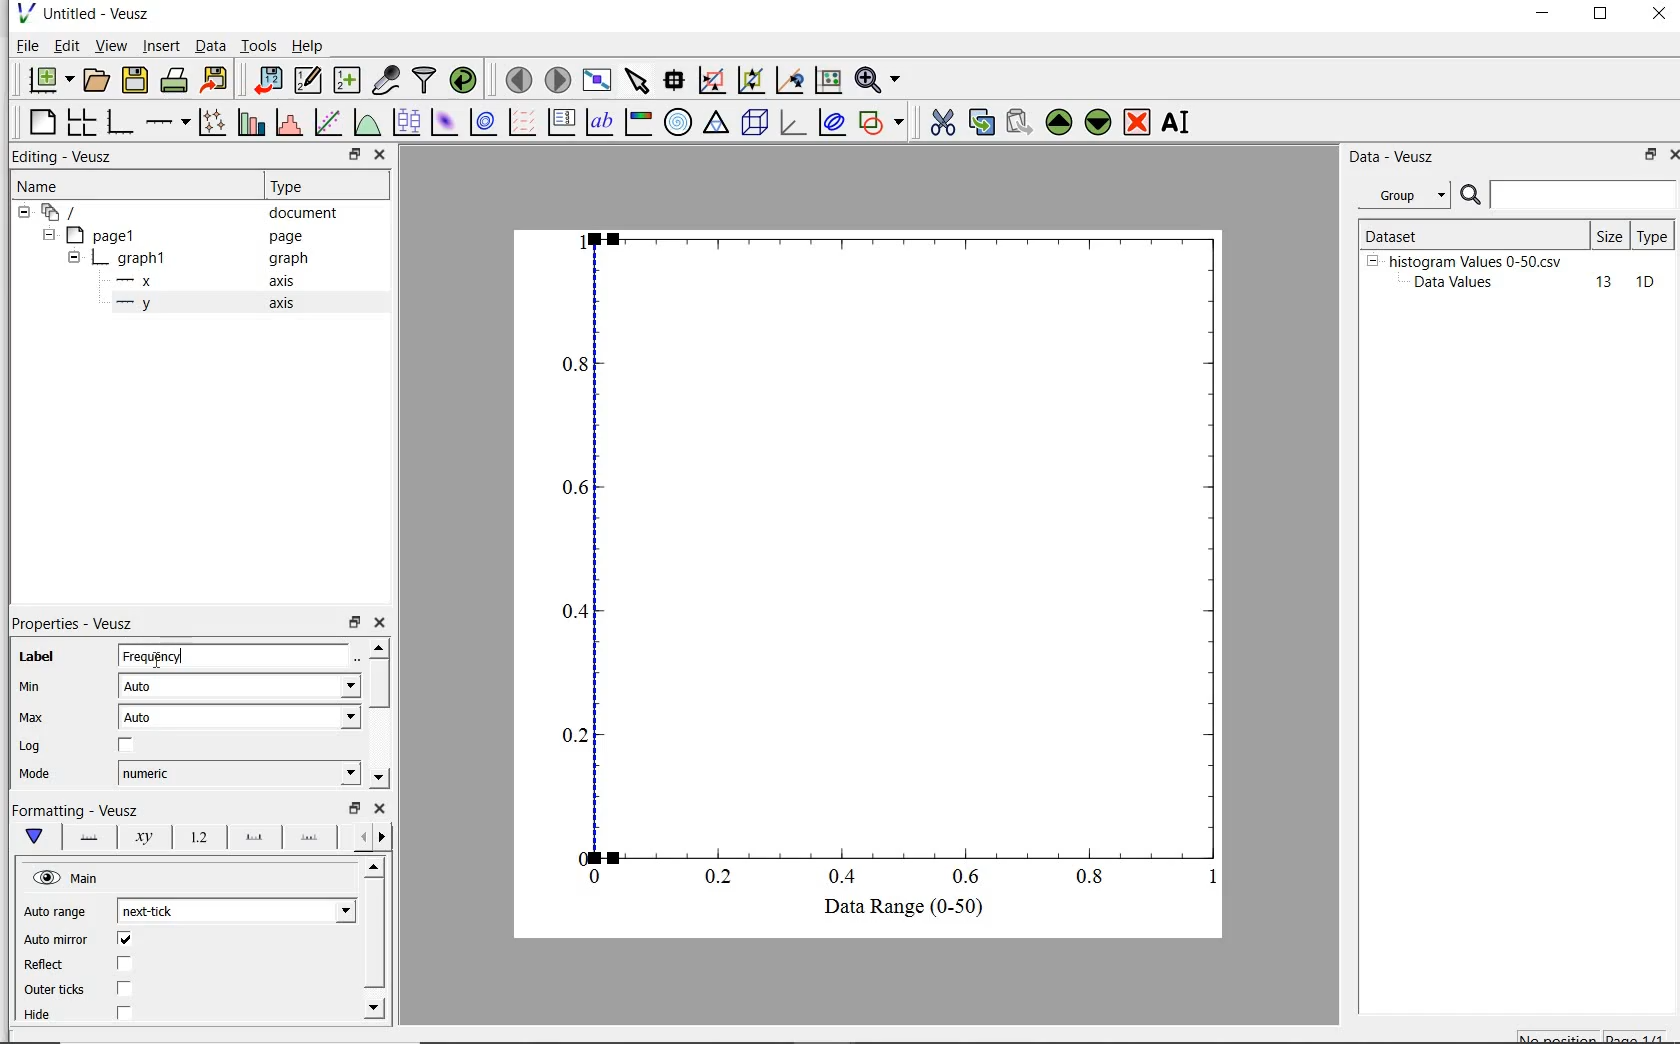 Image resolution: width=1680 pixels, height=1044 pixels. What do you see at coordinates (216, 78) in the screenshot?
I see `export to graphics format` at bounding box center [216, 78].